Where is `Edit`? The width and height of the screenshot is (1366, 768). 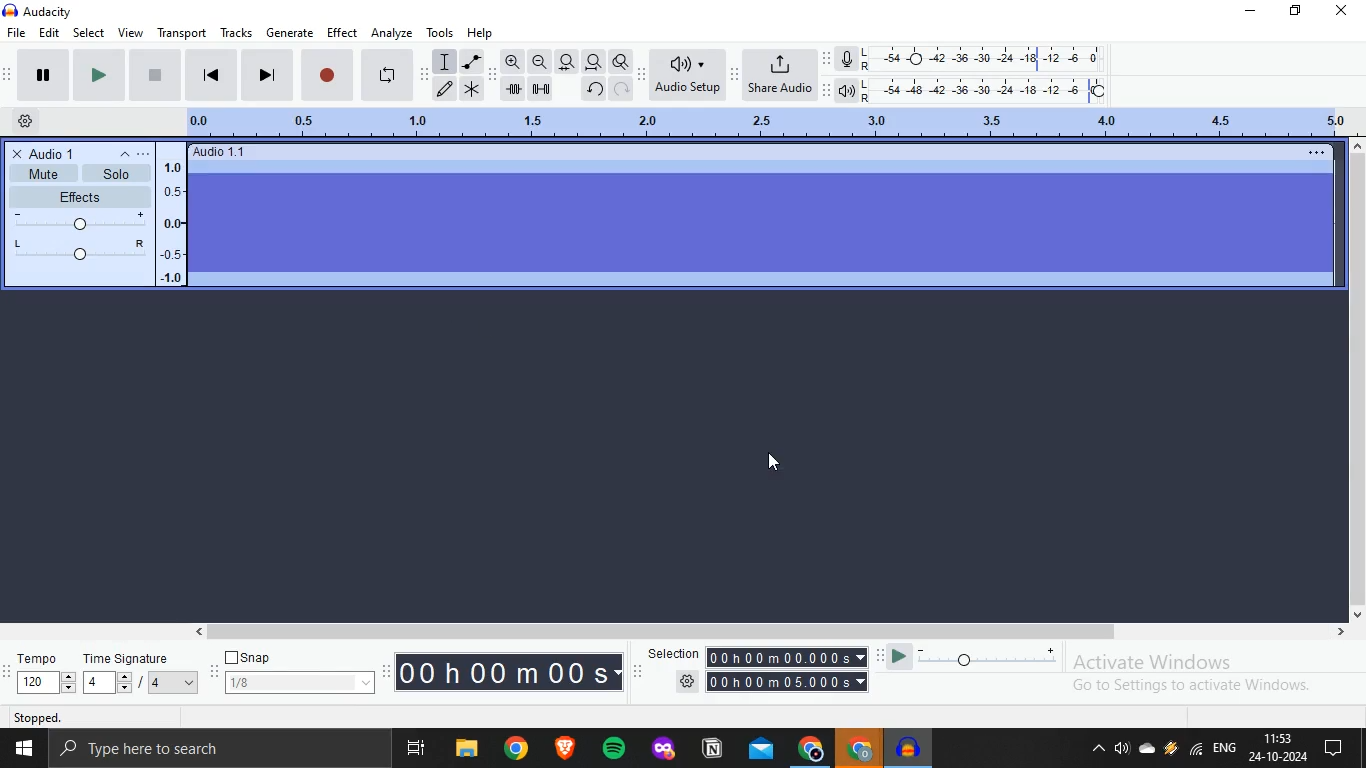
Edit is located at coordinates (52, 33).